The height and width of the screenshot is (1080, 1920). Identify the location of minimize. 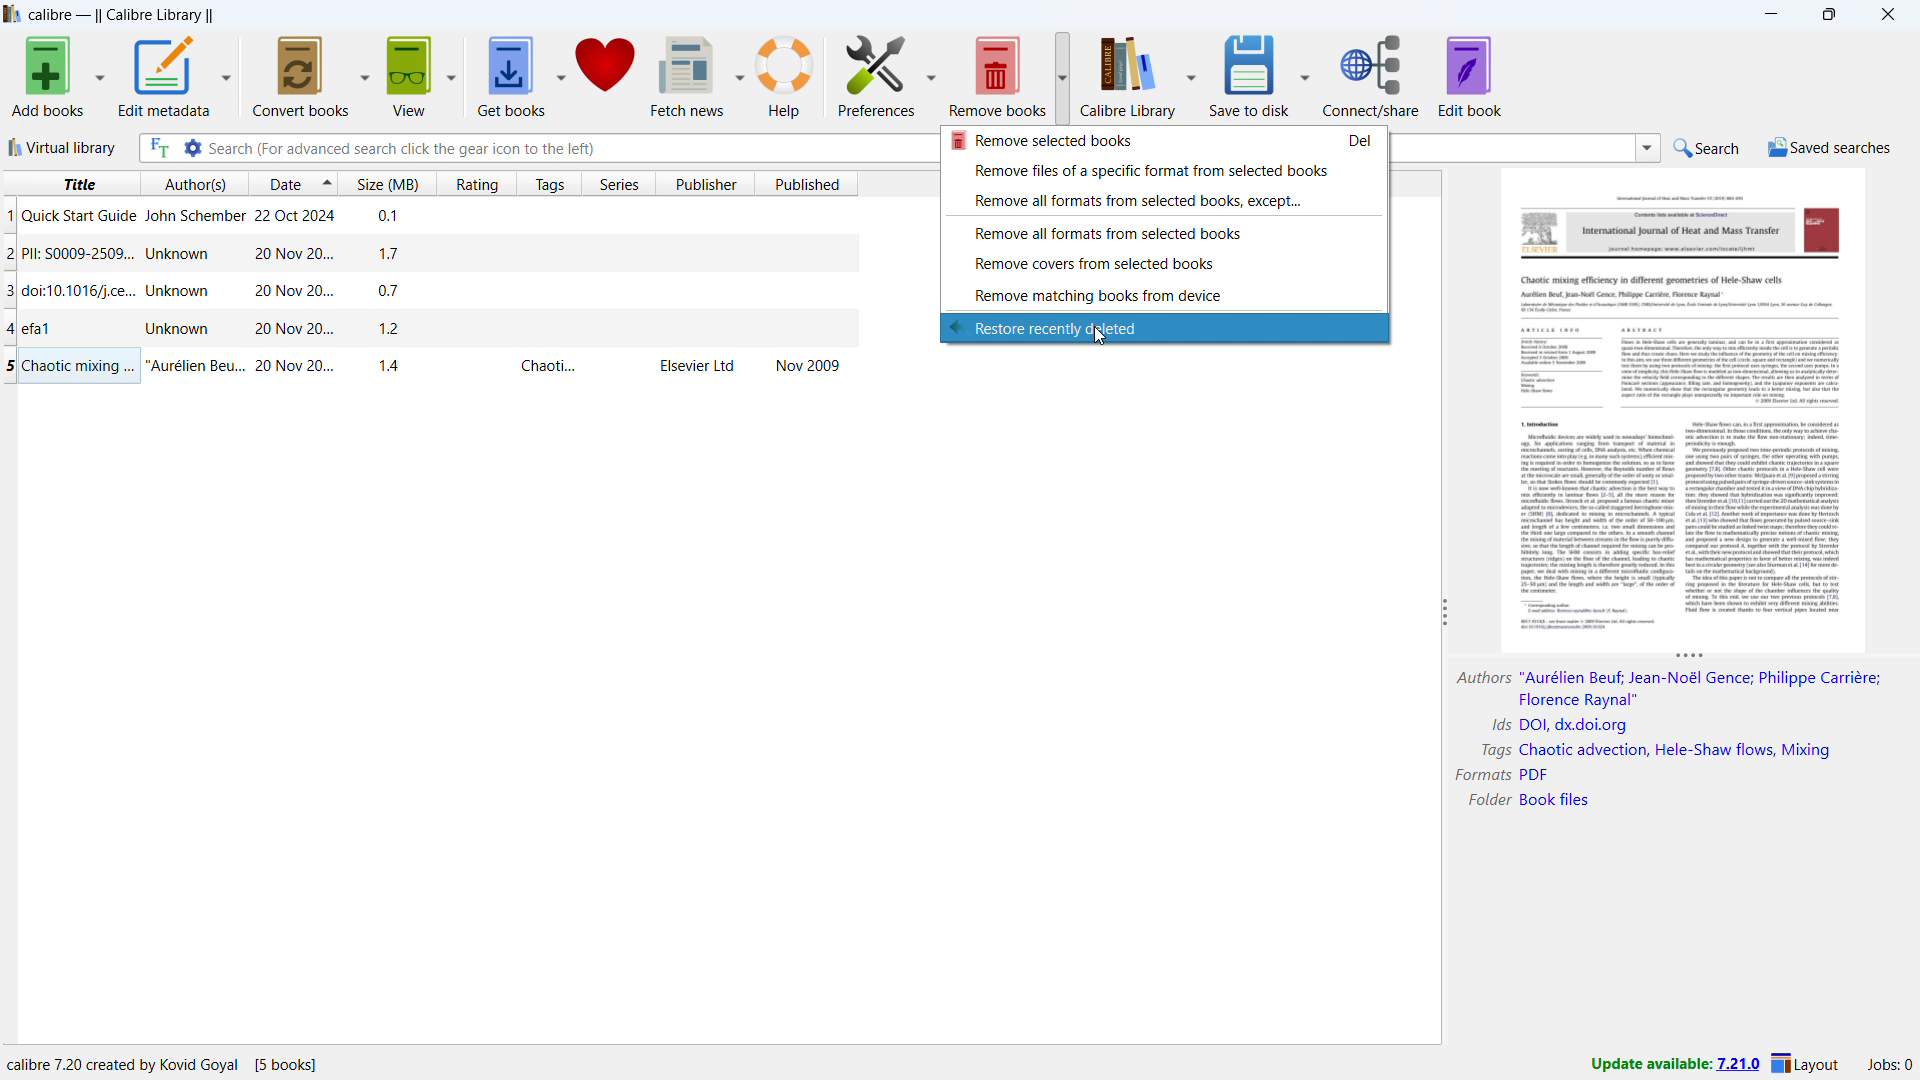
(1770, 14).